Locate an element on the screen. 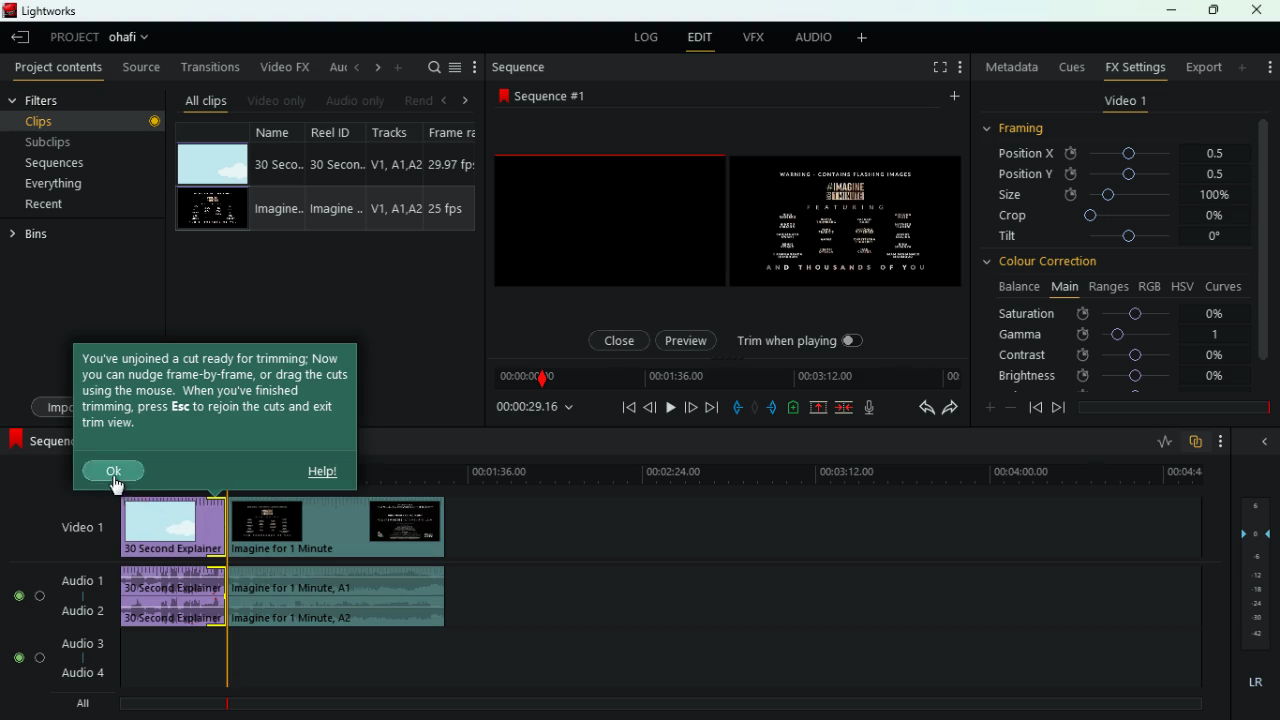 Image resolution: width=1280 pixels, height=720 pixels. beggining is located at coordinates (622, 407).